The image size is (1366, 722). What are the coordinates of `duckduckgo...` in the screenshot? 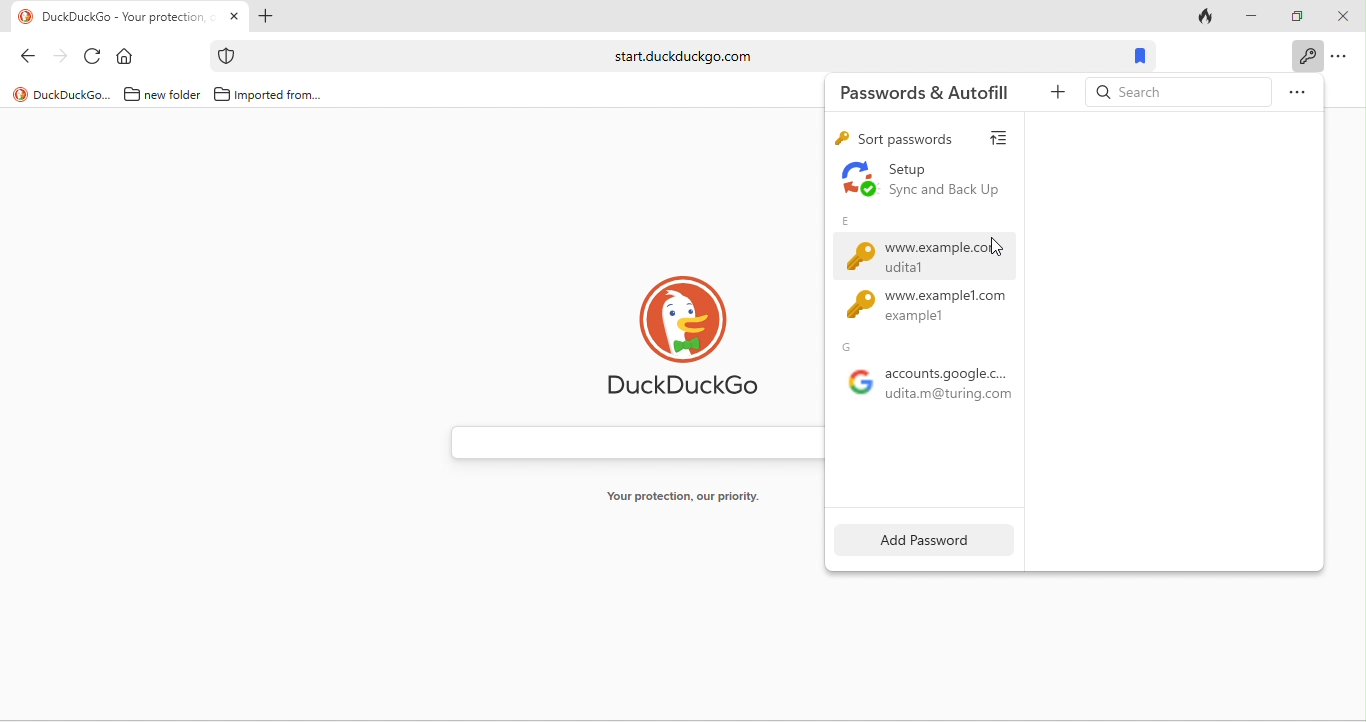 It's located at (62, 94).